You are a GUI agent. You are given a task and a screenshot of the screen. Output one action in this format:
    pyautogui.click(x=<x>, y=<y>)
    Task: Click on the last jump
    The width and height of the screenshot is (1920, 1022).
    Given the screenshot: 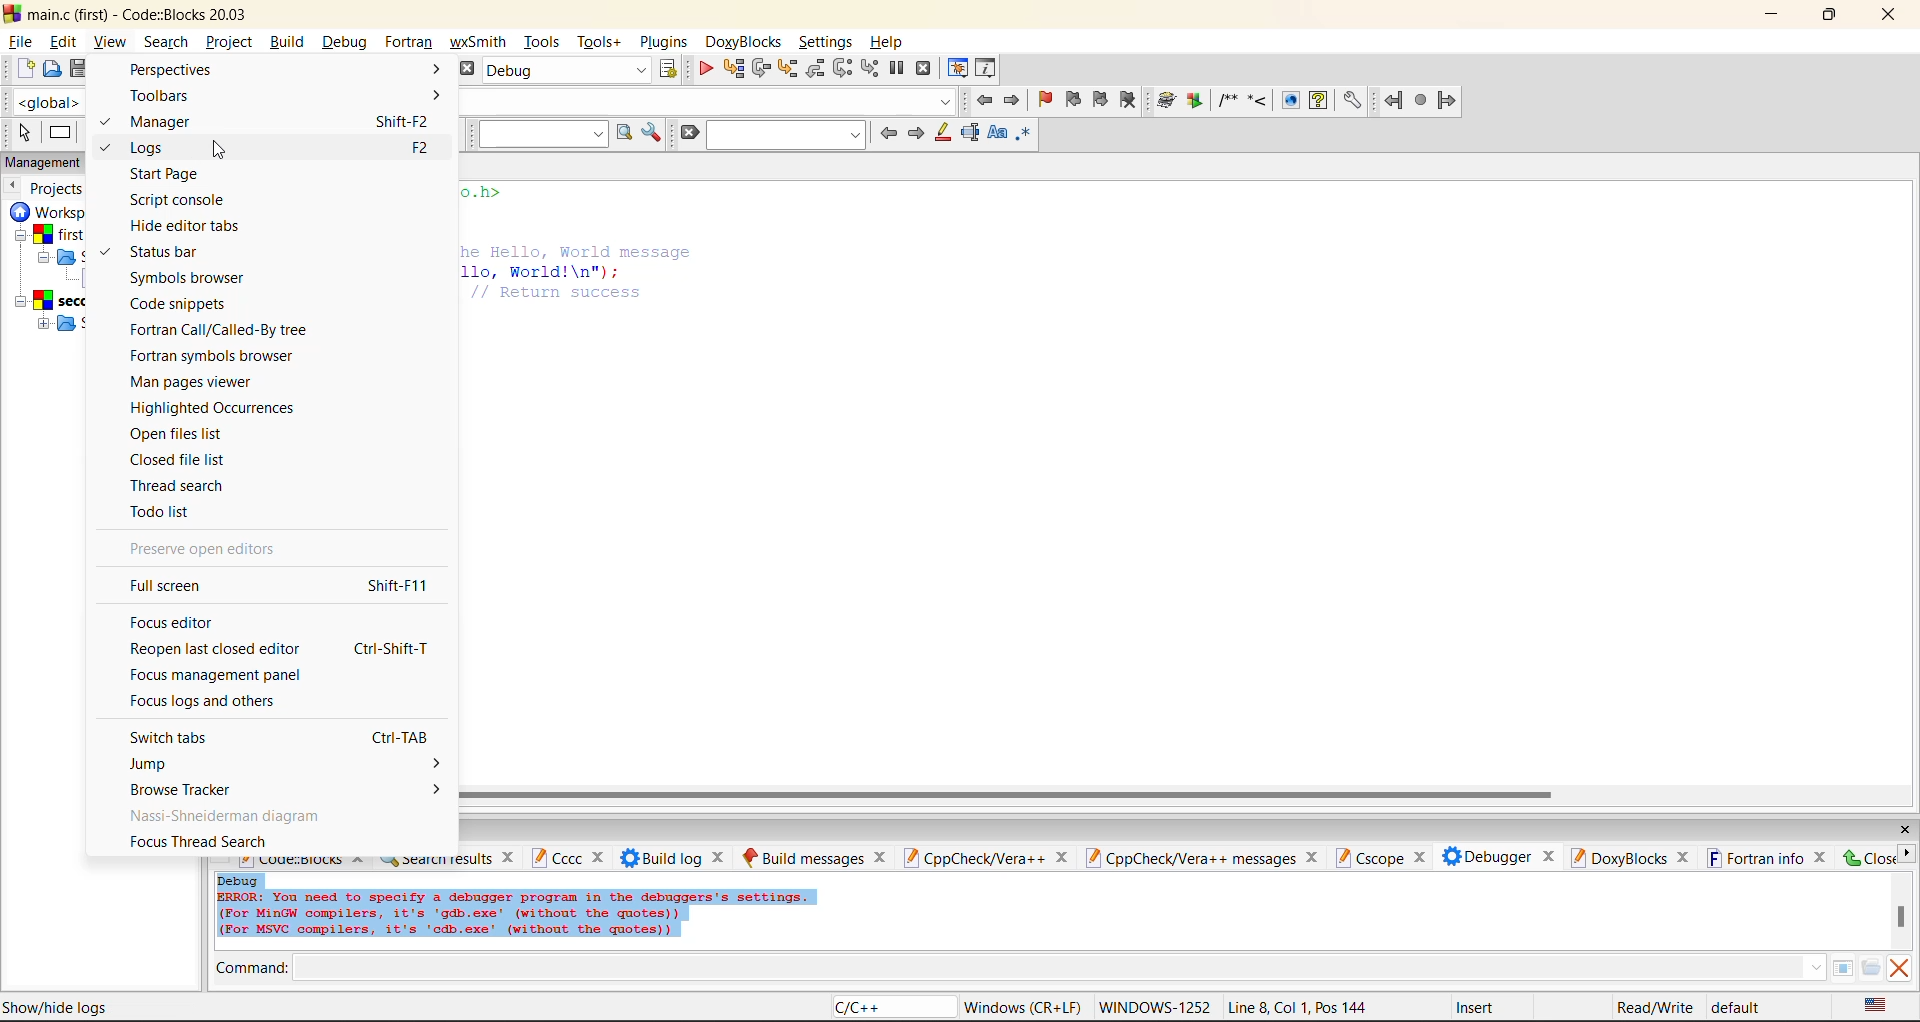 What is the action you would take?
    pyautogui.click(x=1423, y=100)
    